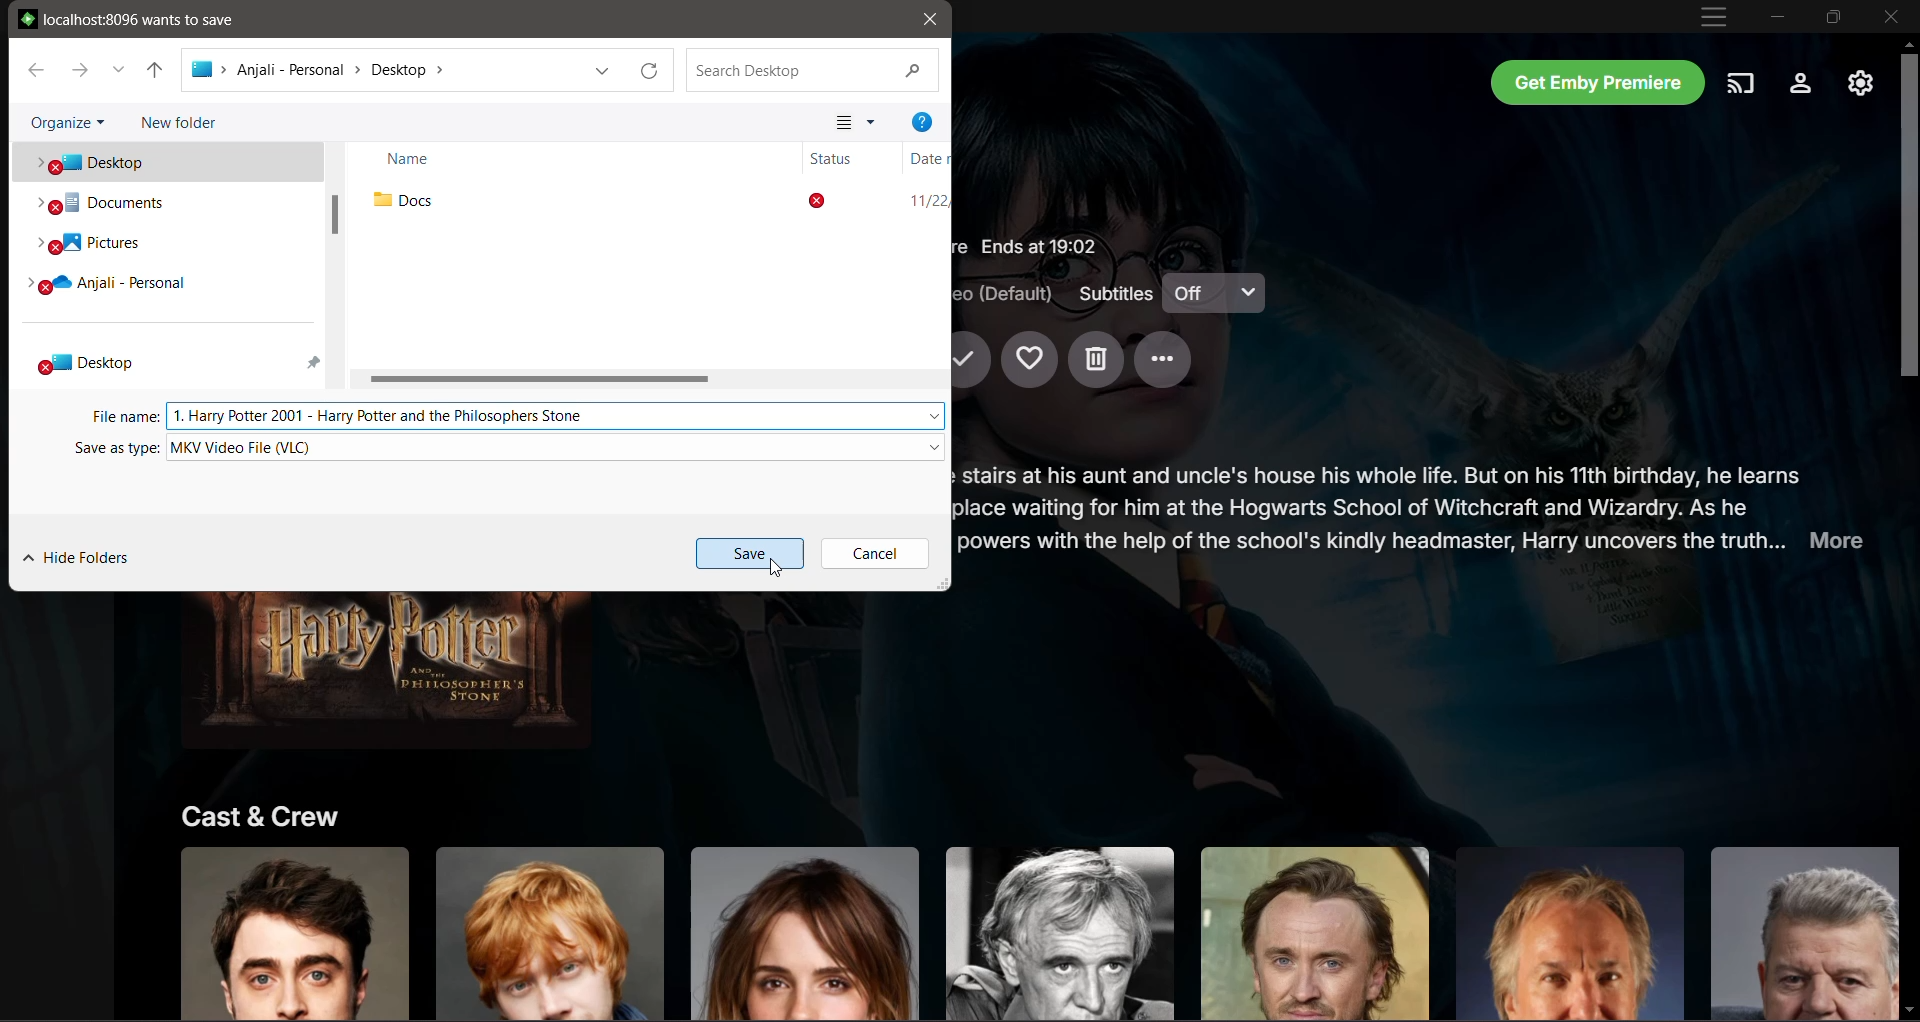  I want to click on Close, so click(929, 21).